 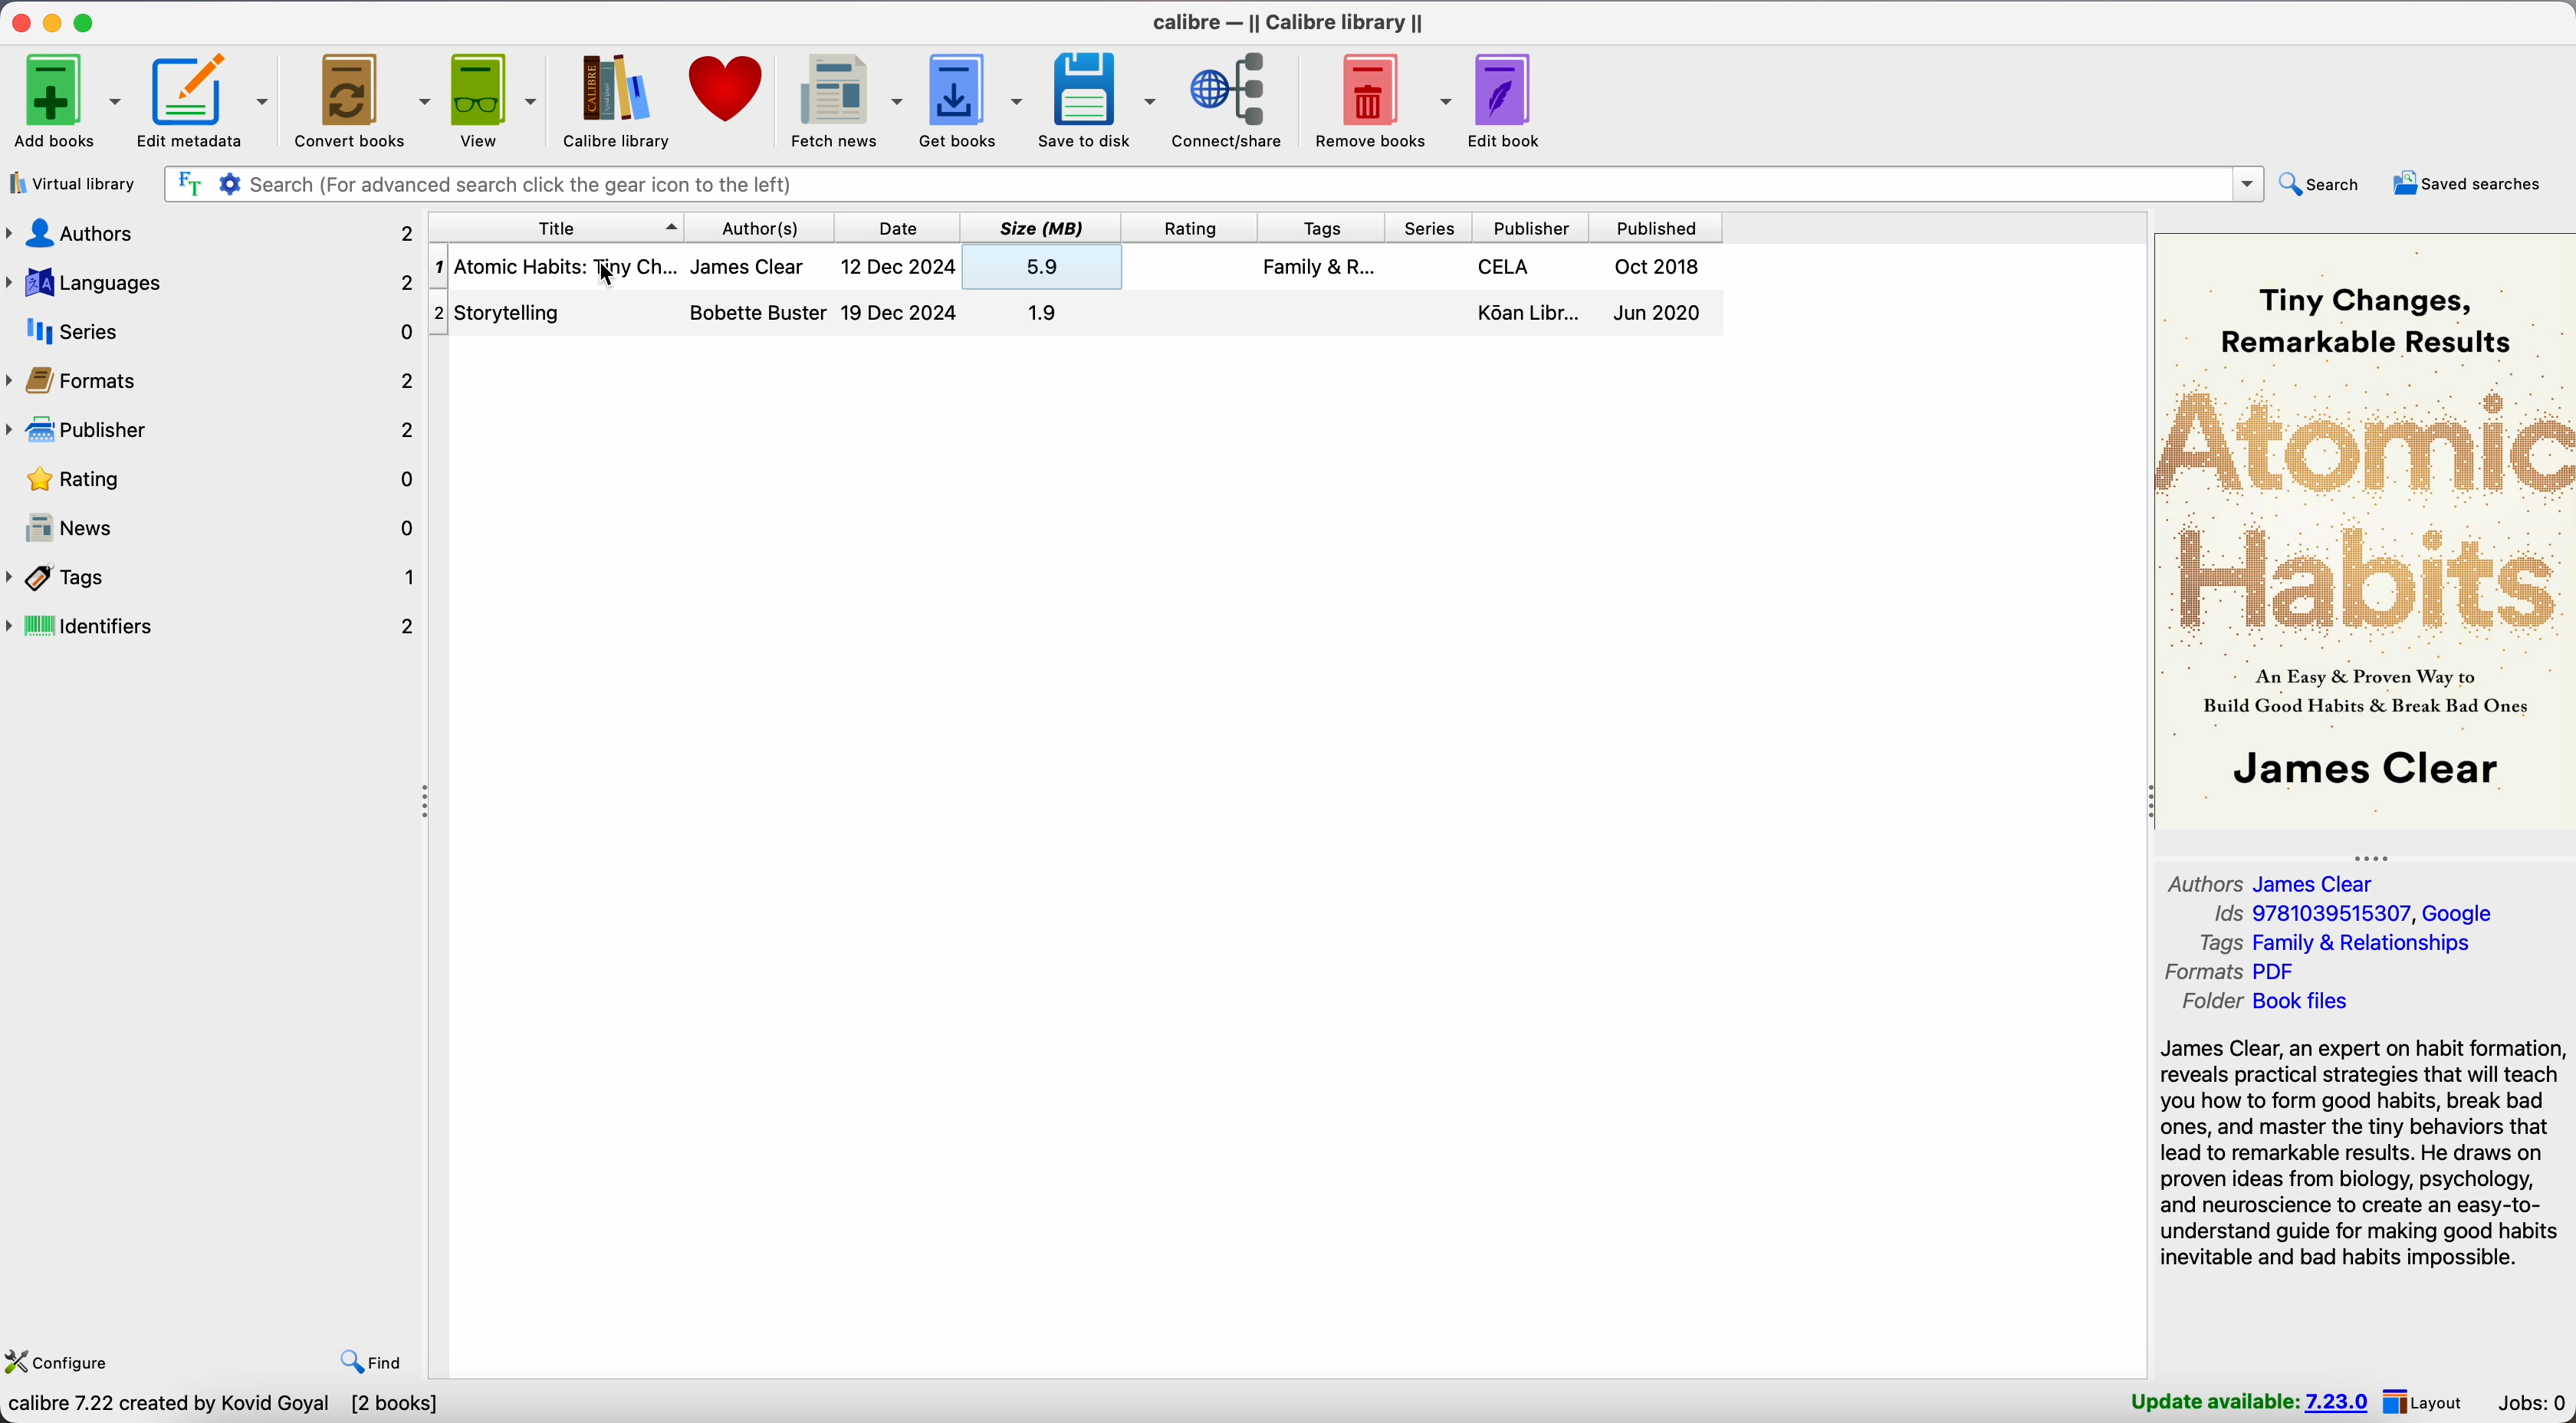 What do you see at coordinates (972, 100) in the screenshot?
I see `get books` at bounding box center [972, 100].